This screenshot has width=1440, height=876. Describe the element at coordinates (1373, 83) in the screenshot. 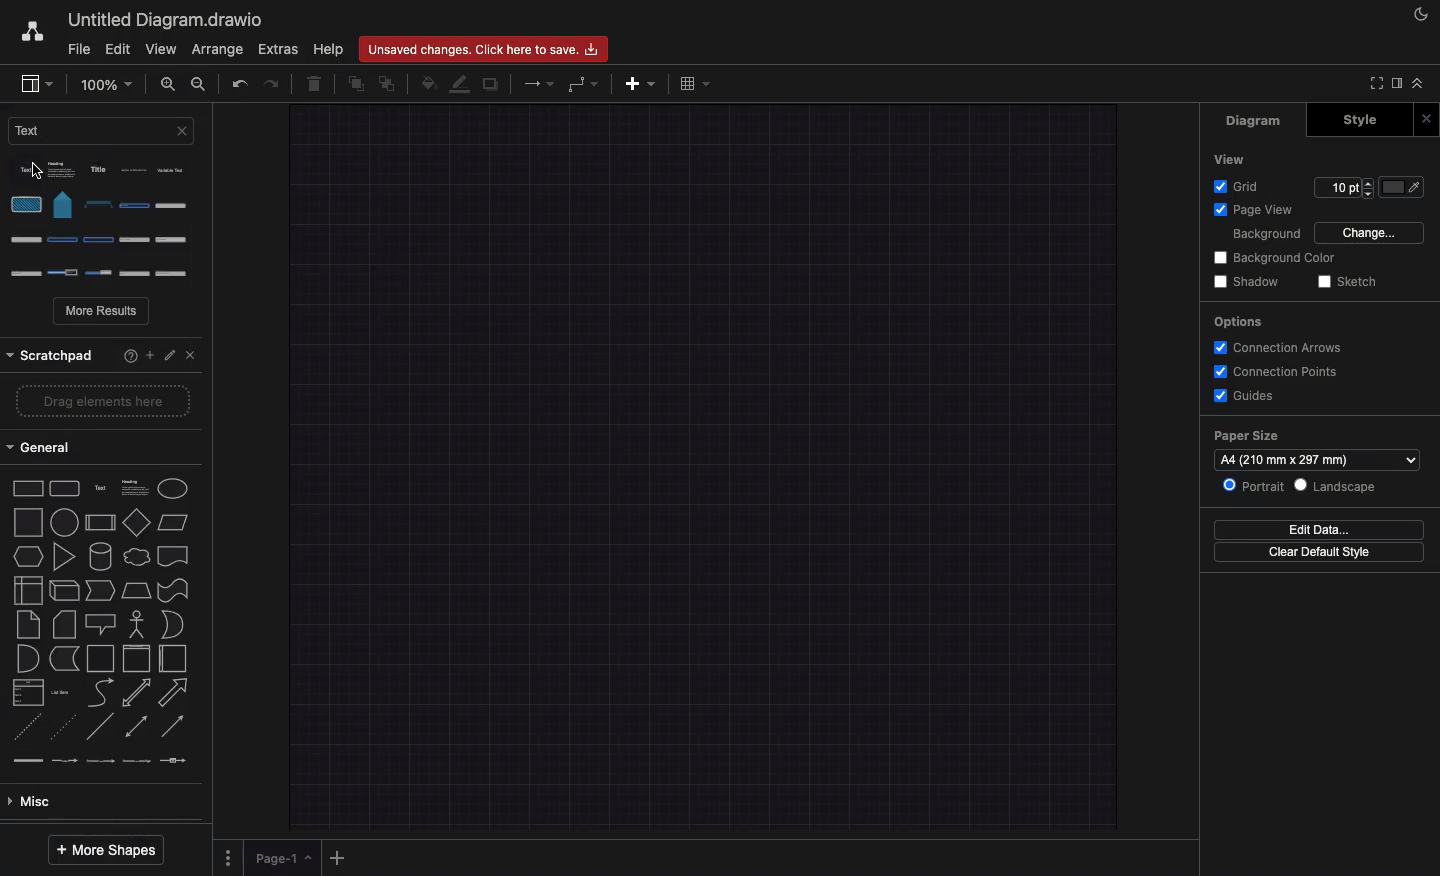

I see `Full screen` at that location.